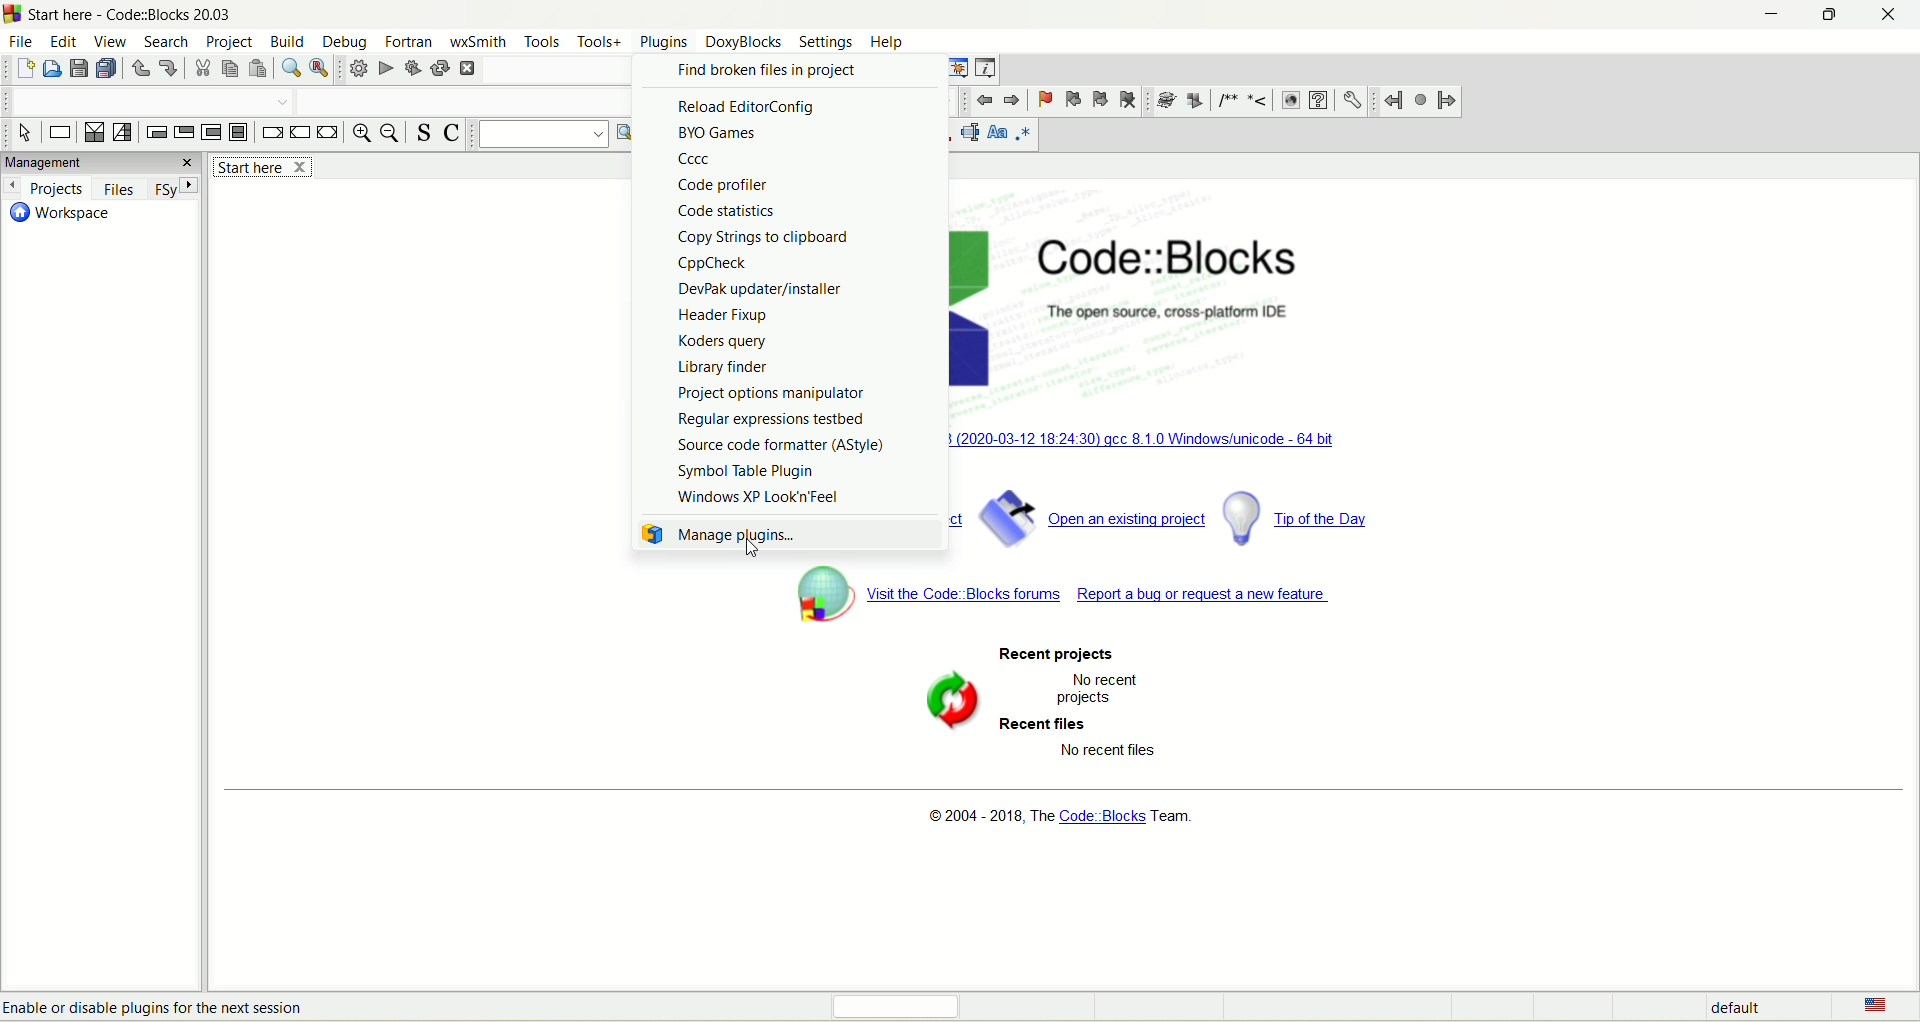 The width and height of the screenshot is (1920, 1022). What do you see at coordinates (170, 67) in the screenshot?
I see `redo` at bounding box center [170, 67].